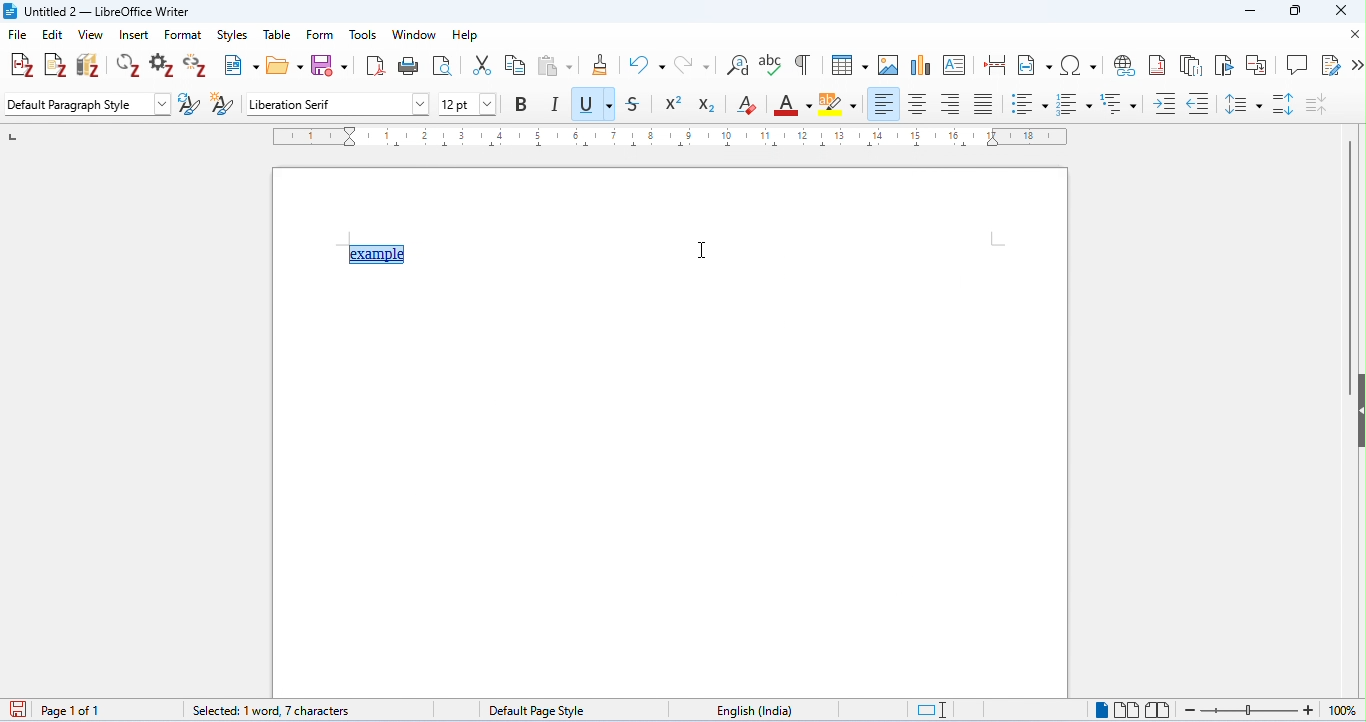  I want to click on edit, so click(55, 34).